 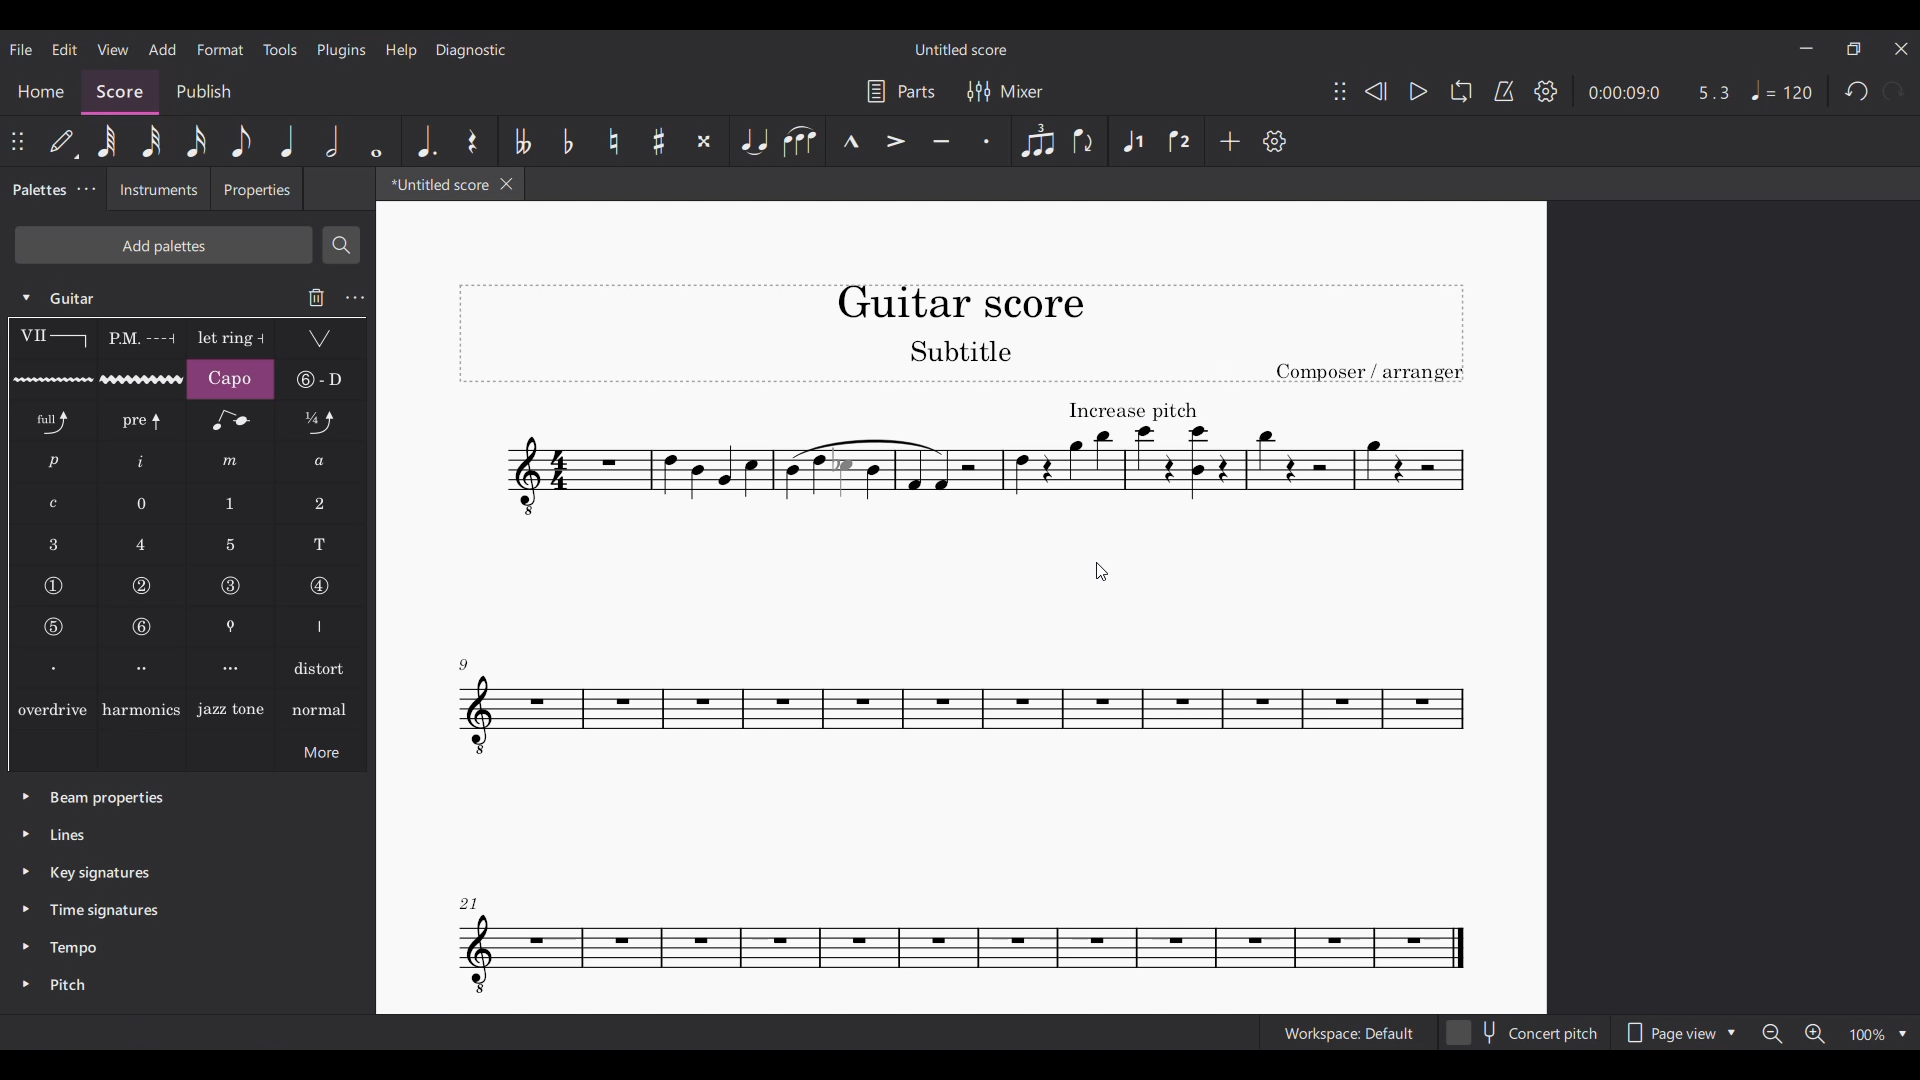 I want to click on Format menu, so click(x=220, y=49).